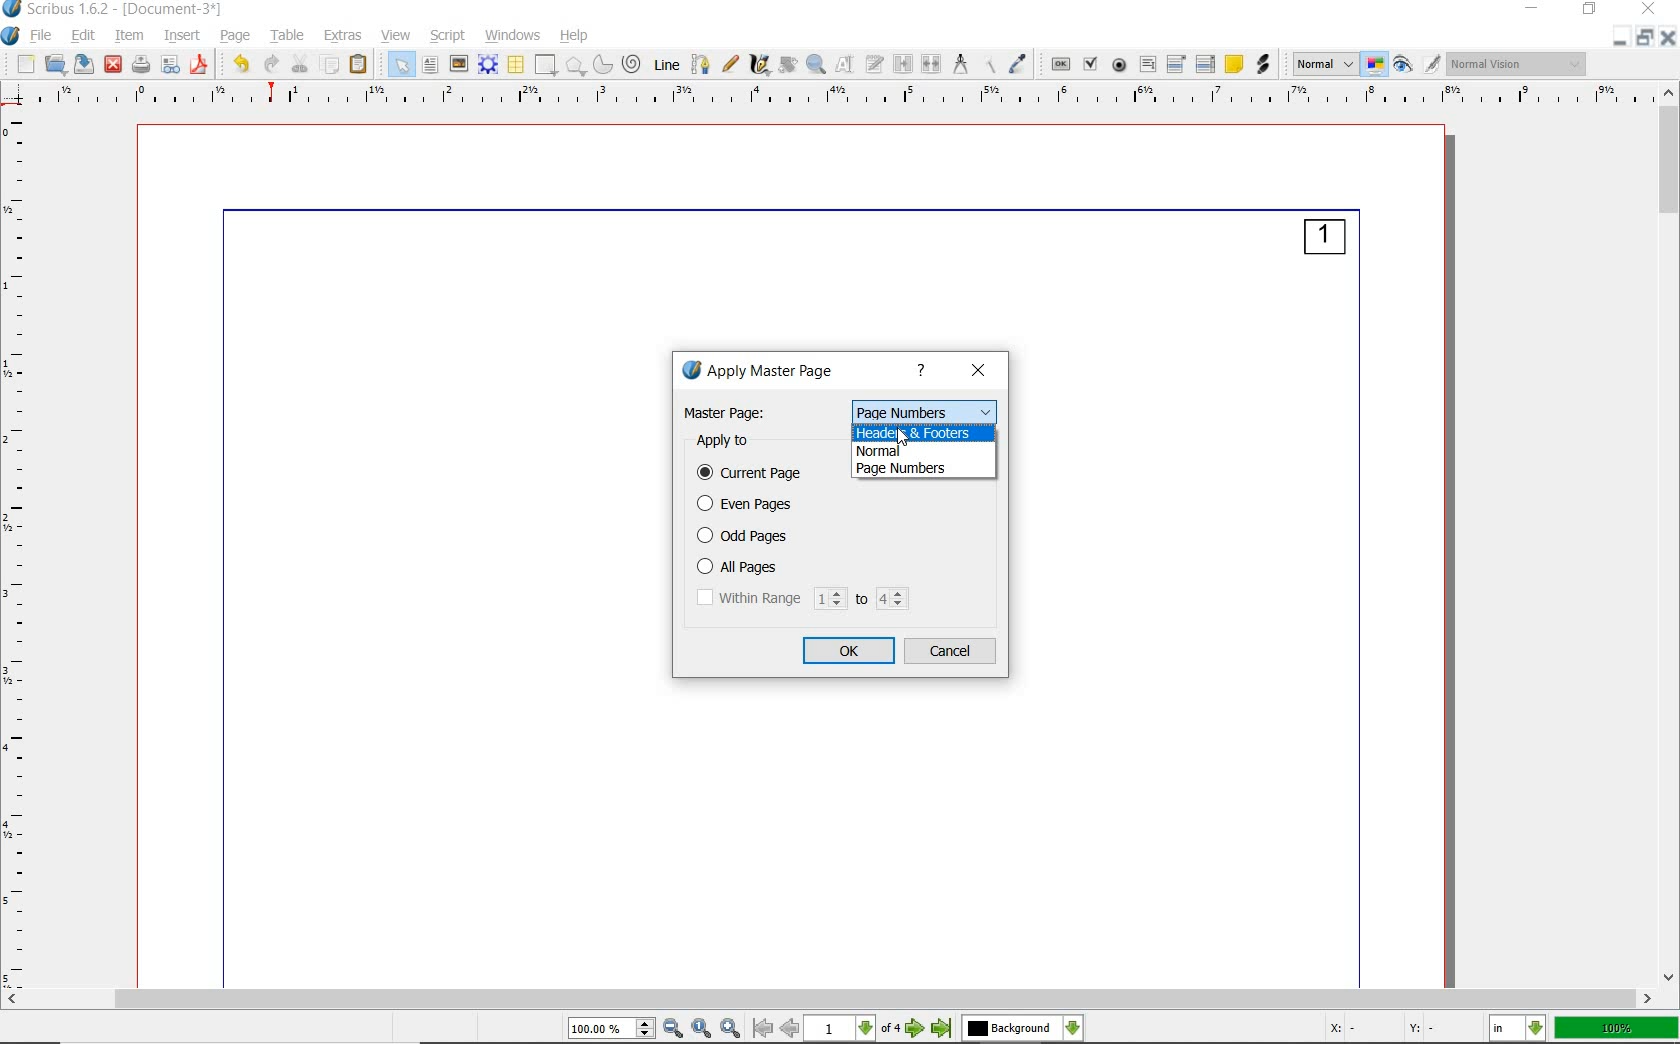 The width and height of the screenshot is (1680, 1044). Describe the element at coordinates (928, 432) in the screenshot. I see `Header & Footers` at that location.